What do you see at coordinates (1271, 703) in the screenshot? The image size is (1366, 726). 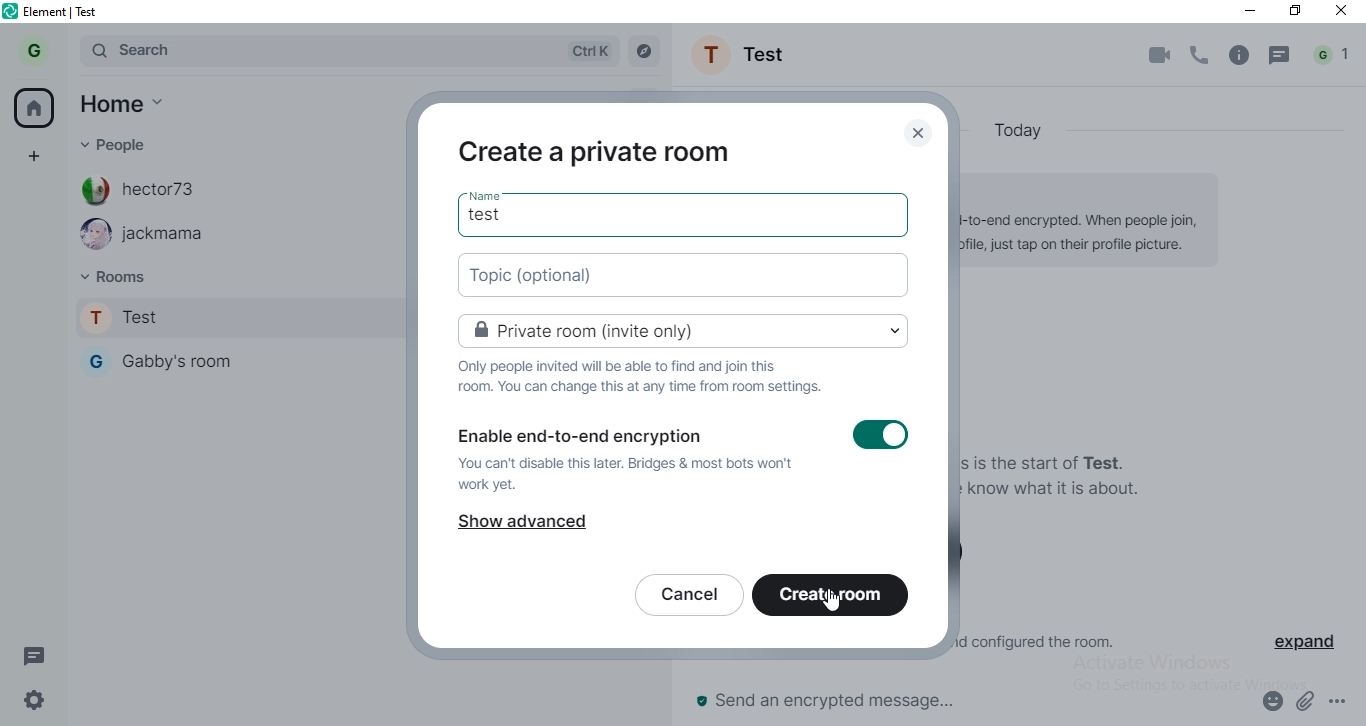 I see `emoji` at bounding box center [1271, 703].